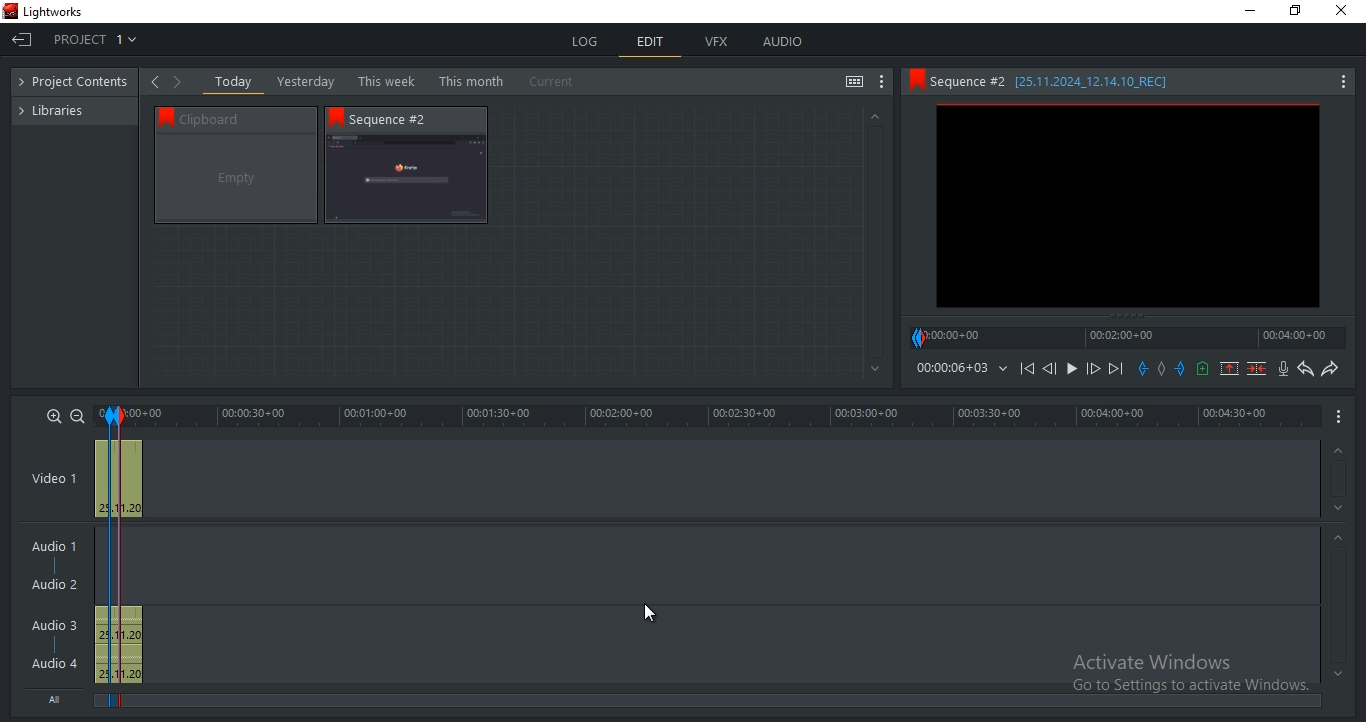  What do you see at coordinates (61, 625) in the screenshot?
I see `Audio 3` at bounding box center [61, 625].